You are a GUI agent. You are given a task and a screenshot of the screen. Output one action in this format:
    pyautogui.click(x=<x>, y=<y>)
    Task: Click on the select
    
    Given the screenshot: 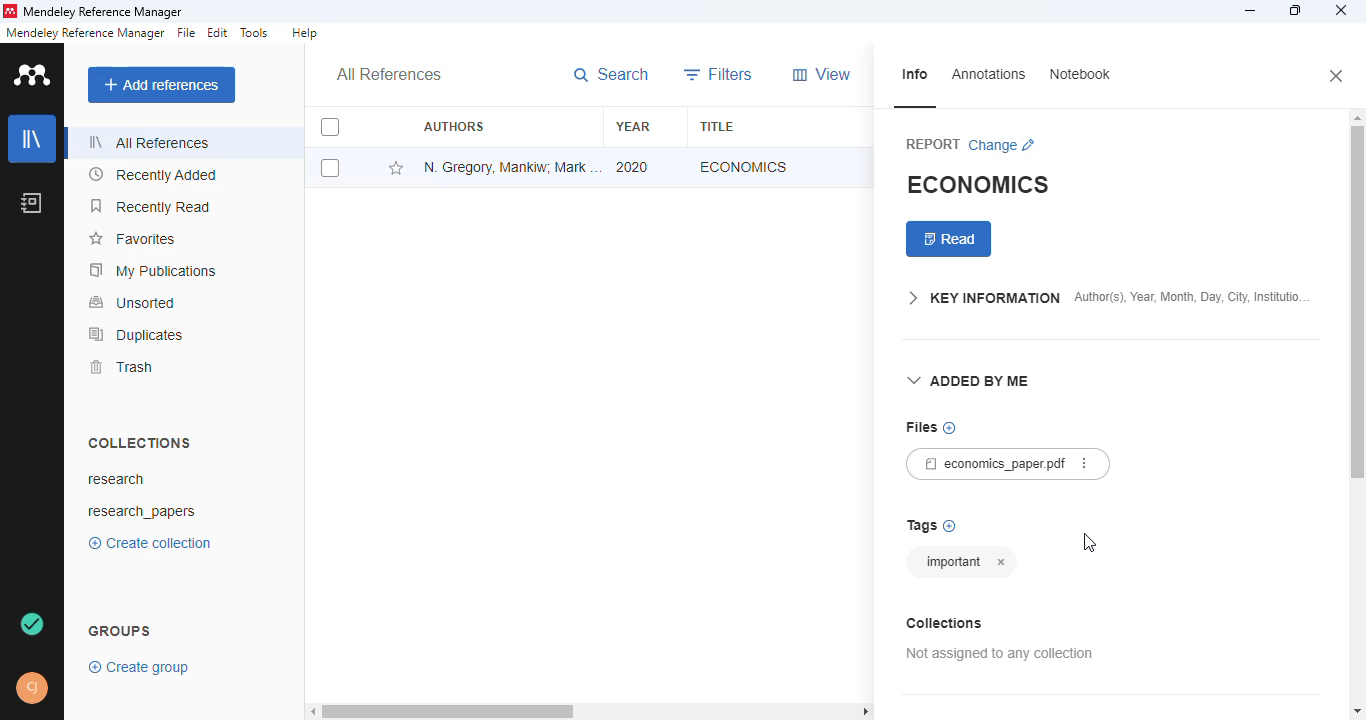 What is the action you would take?
    pyautogui.click(x=330, y=168)
    